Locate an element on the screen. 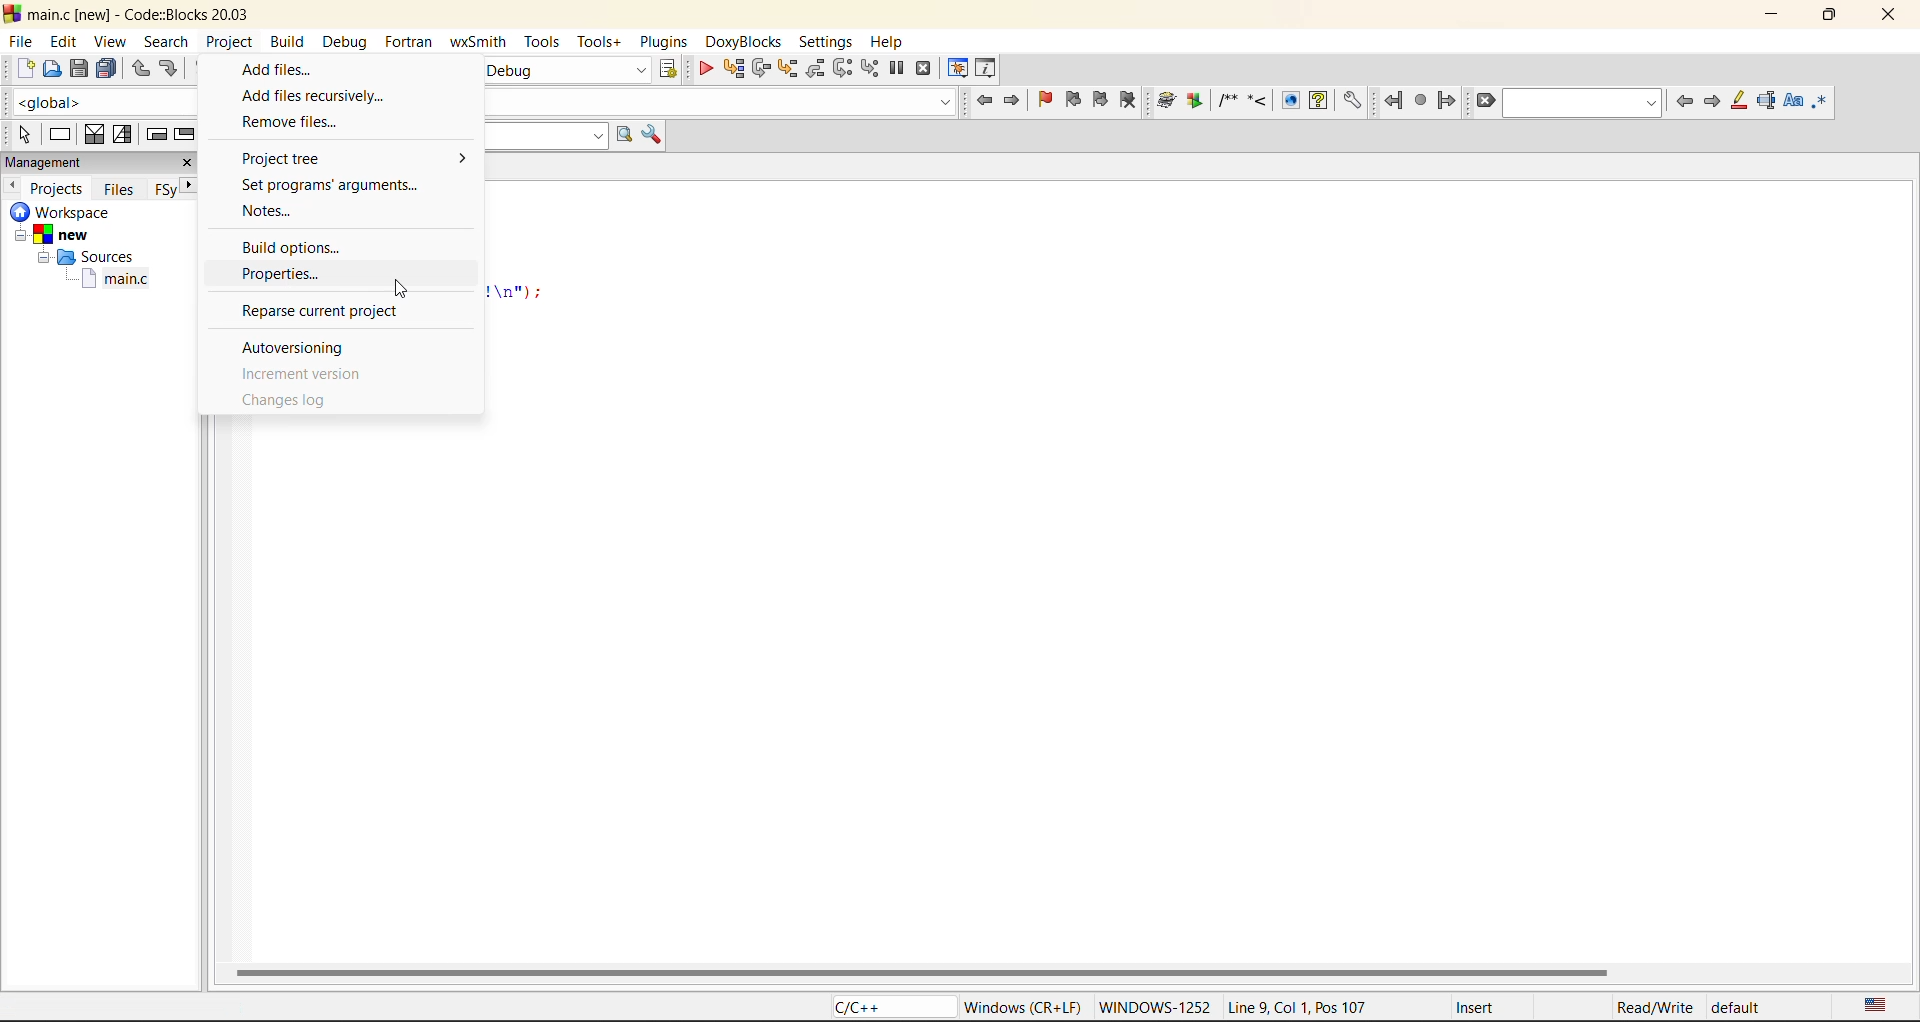 The height and width of the screenshot is (1022, 1920). redo is located at coordinates (172, 70).